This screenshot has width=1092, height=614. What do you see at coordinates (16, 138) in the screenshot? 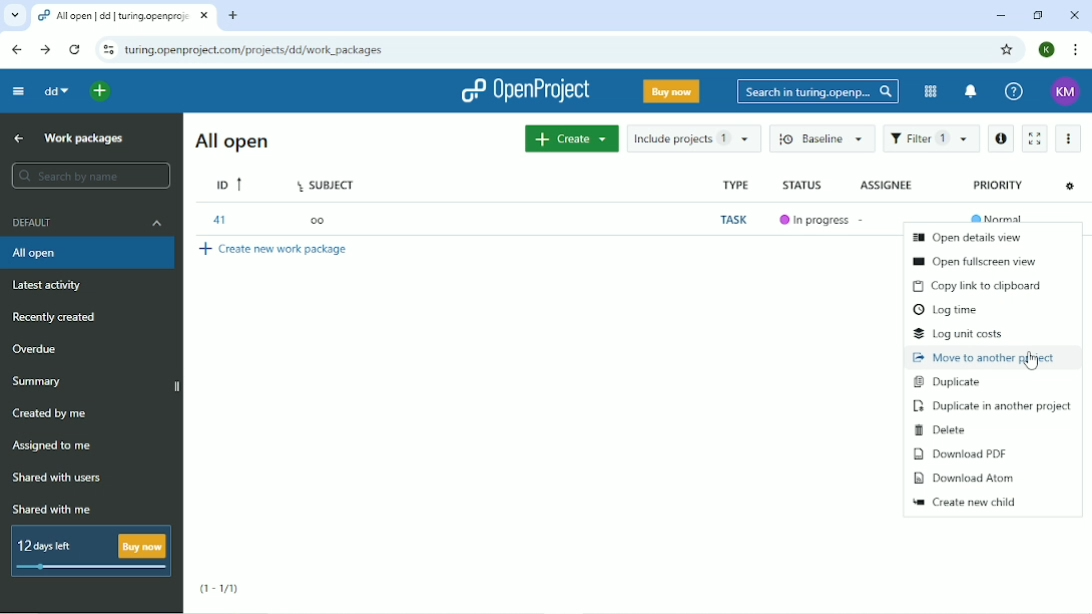
I see `Up` at bounding box center [16, 138].